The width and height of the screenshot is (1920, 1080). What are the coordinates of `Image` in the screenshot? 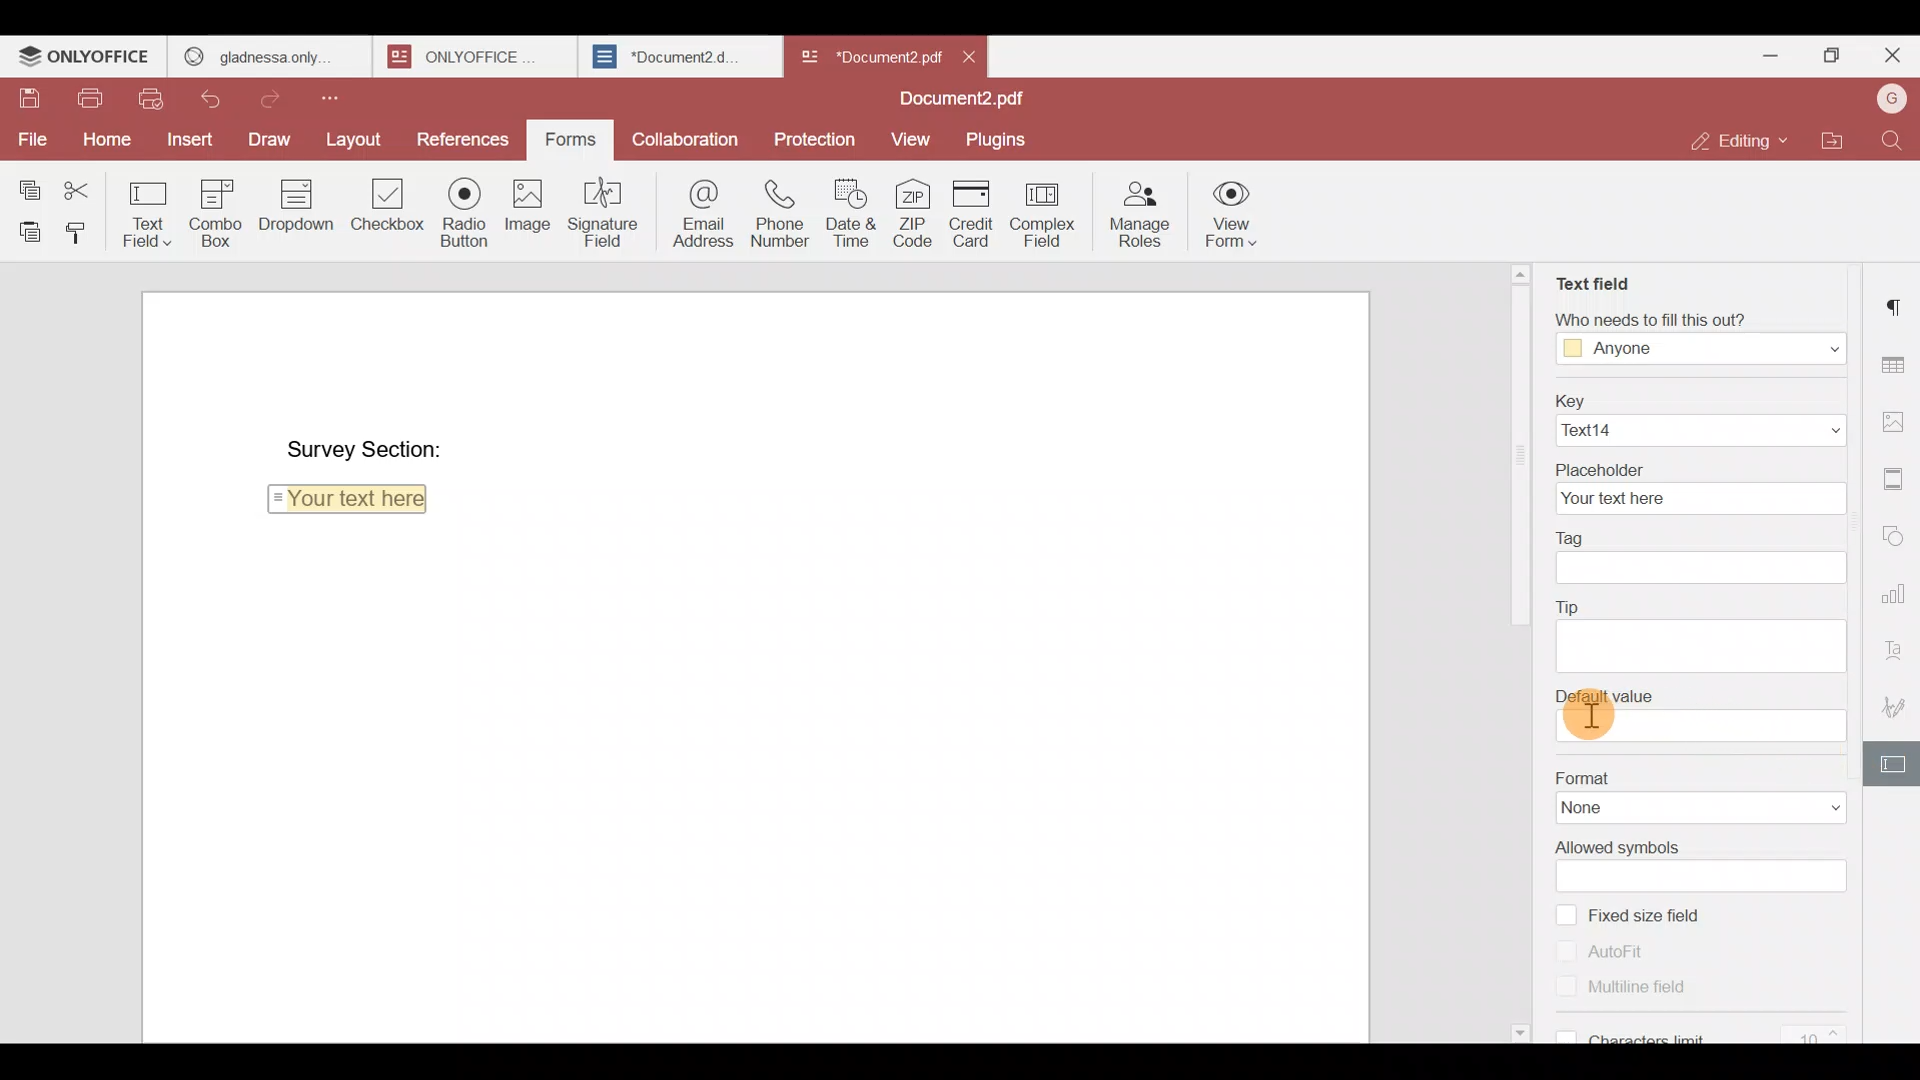 It's located at (526, 209).